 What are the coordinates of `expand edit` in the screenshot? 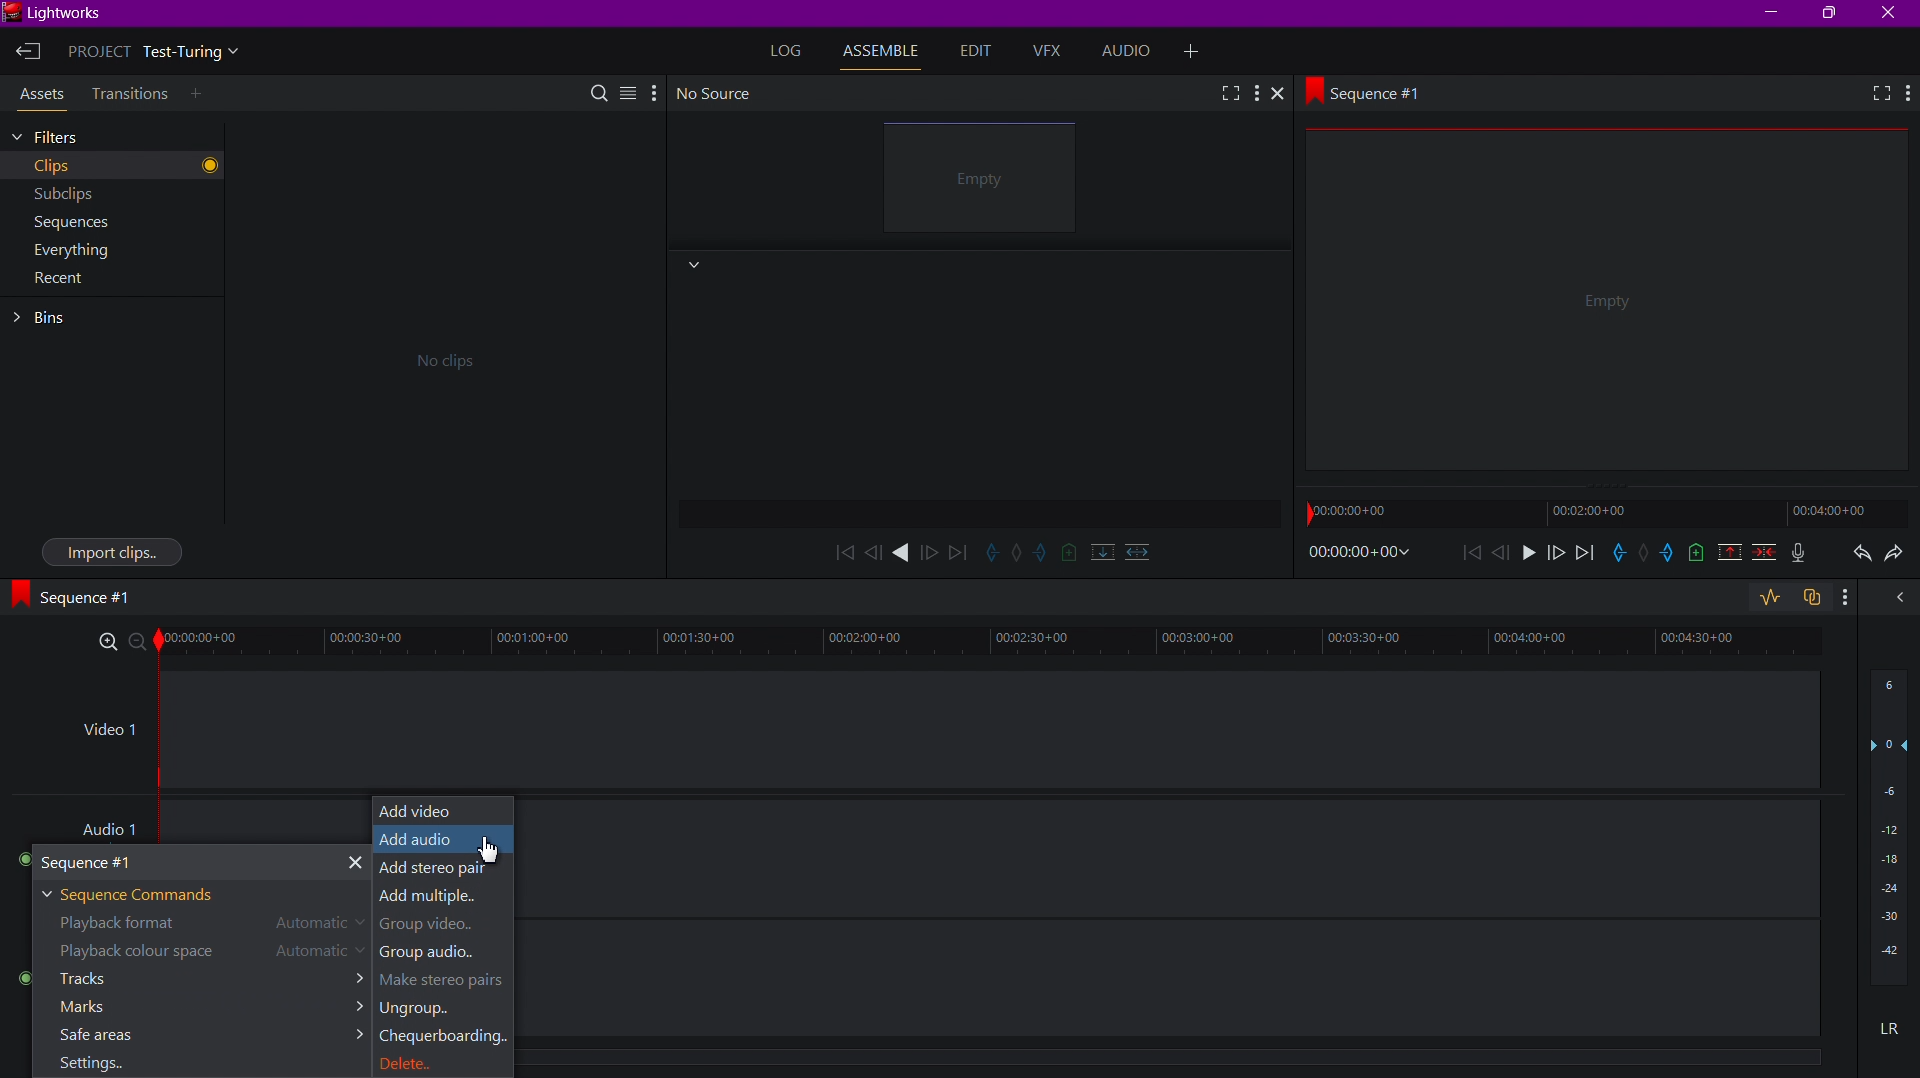 It's located at (992, 551).